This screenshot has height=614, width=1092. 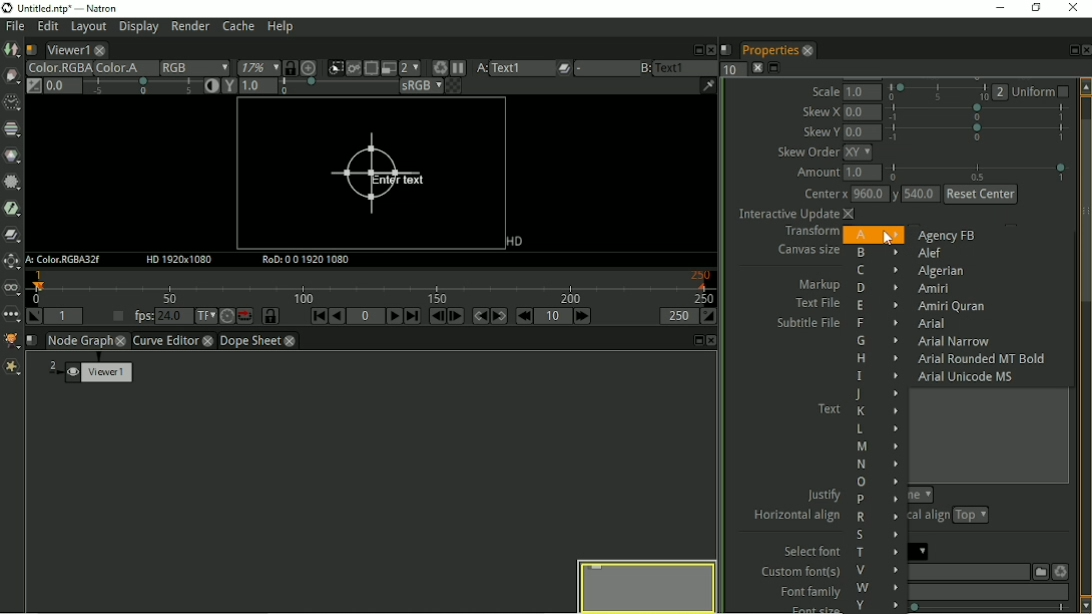 I want to click on Curve Editor, so click(x=165, y=342).